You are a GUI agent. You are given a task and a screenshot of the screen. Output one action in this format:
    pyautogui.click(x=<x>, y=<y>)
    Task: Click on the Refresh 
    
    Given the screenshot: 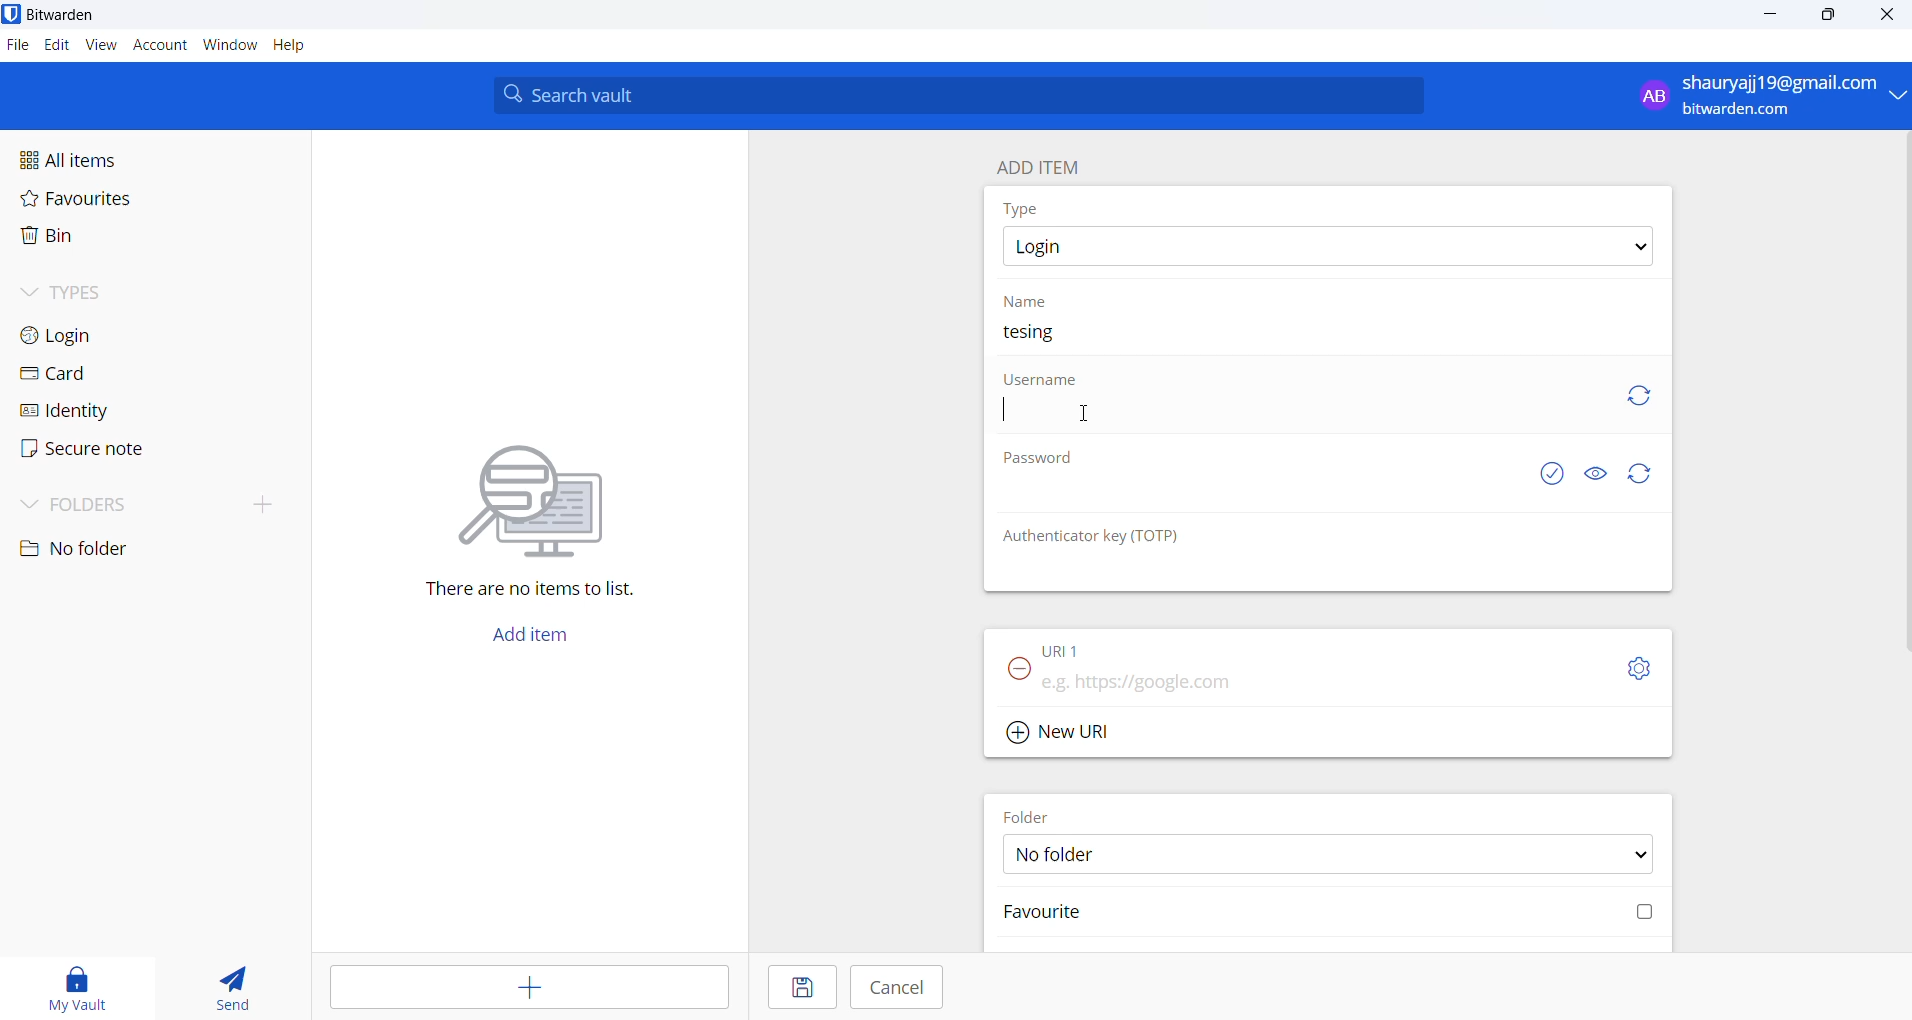 What is the action you would take?
    pyautogui.click(x=1649, y=399)
    